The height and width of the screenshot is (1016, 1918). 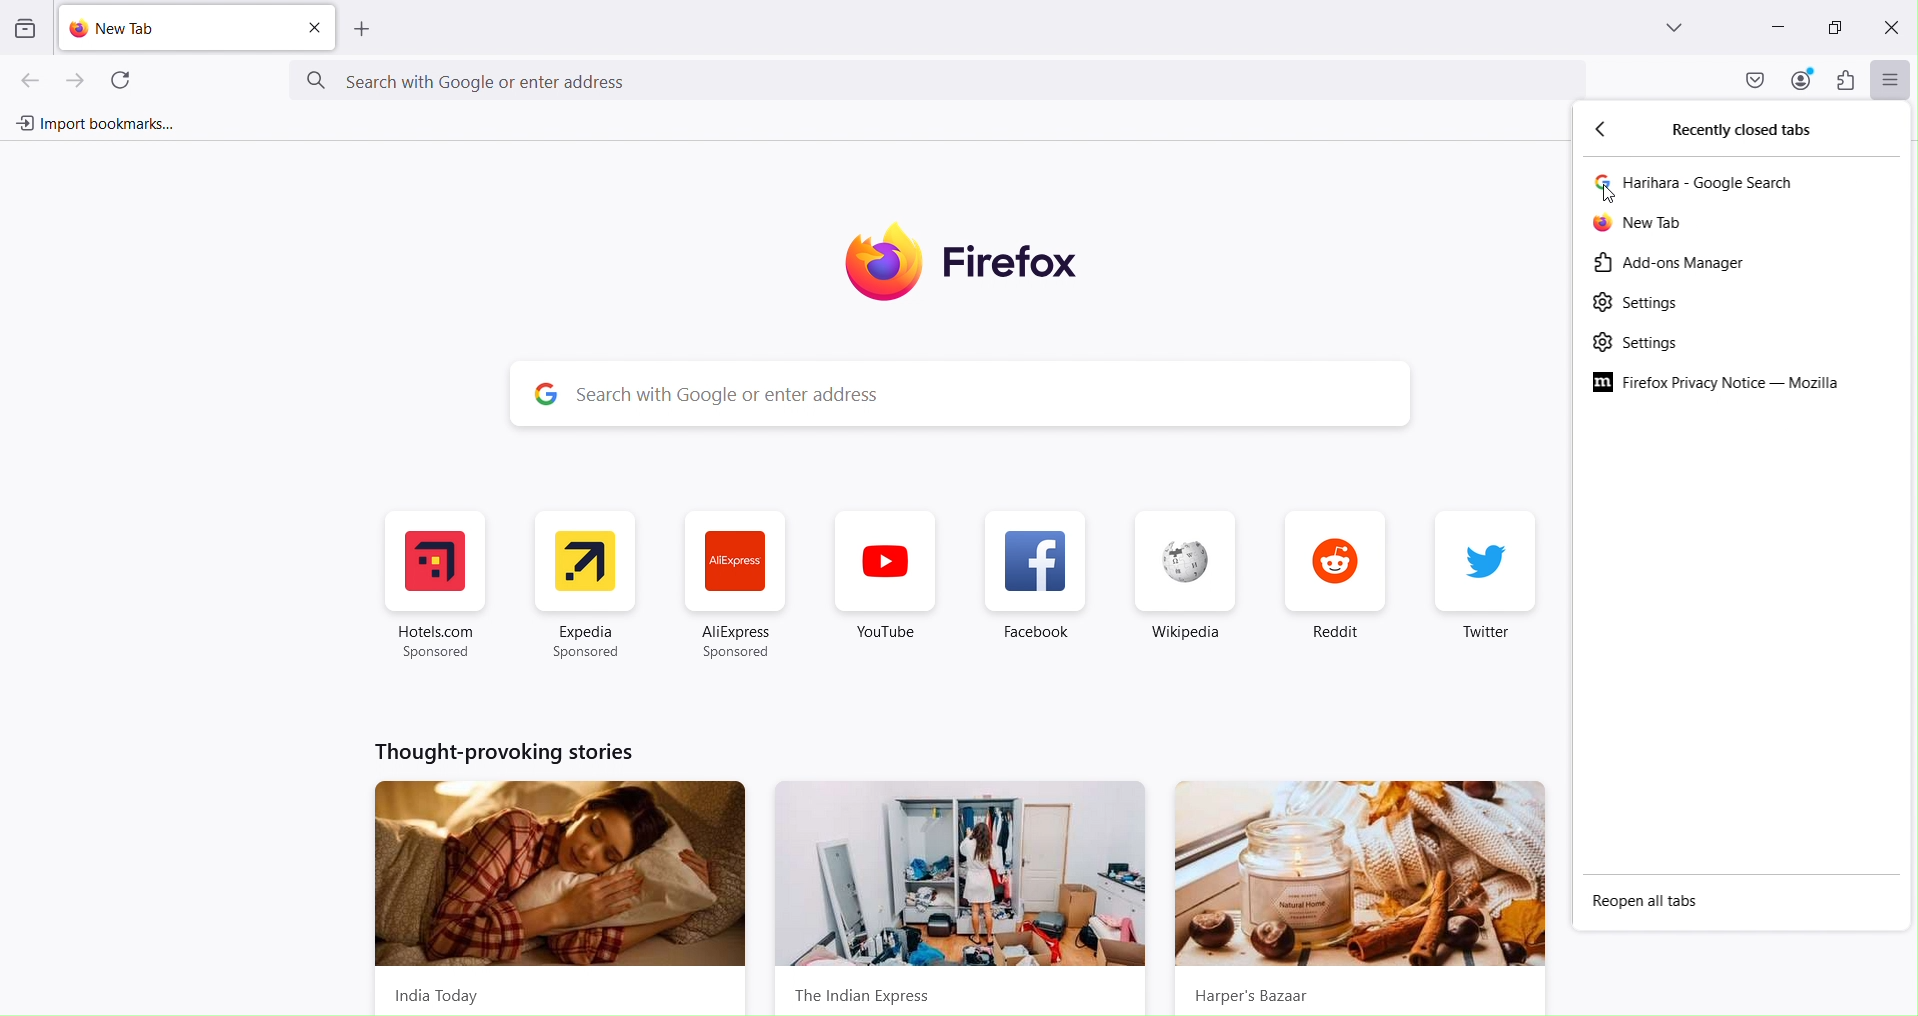 What do you see at coordinates (439, 586) in the screenshot?
I see `Hotel.com Shortcut` at bounding box center [439, 586].